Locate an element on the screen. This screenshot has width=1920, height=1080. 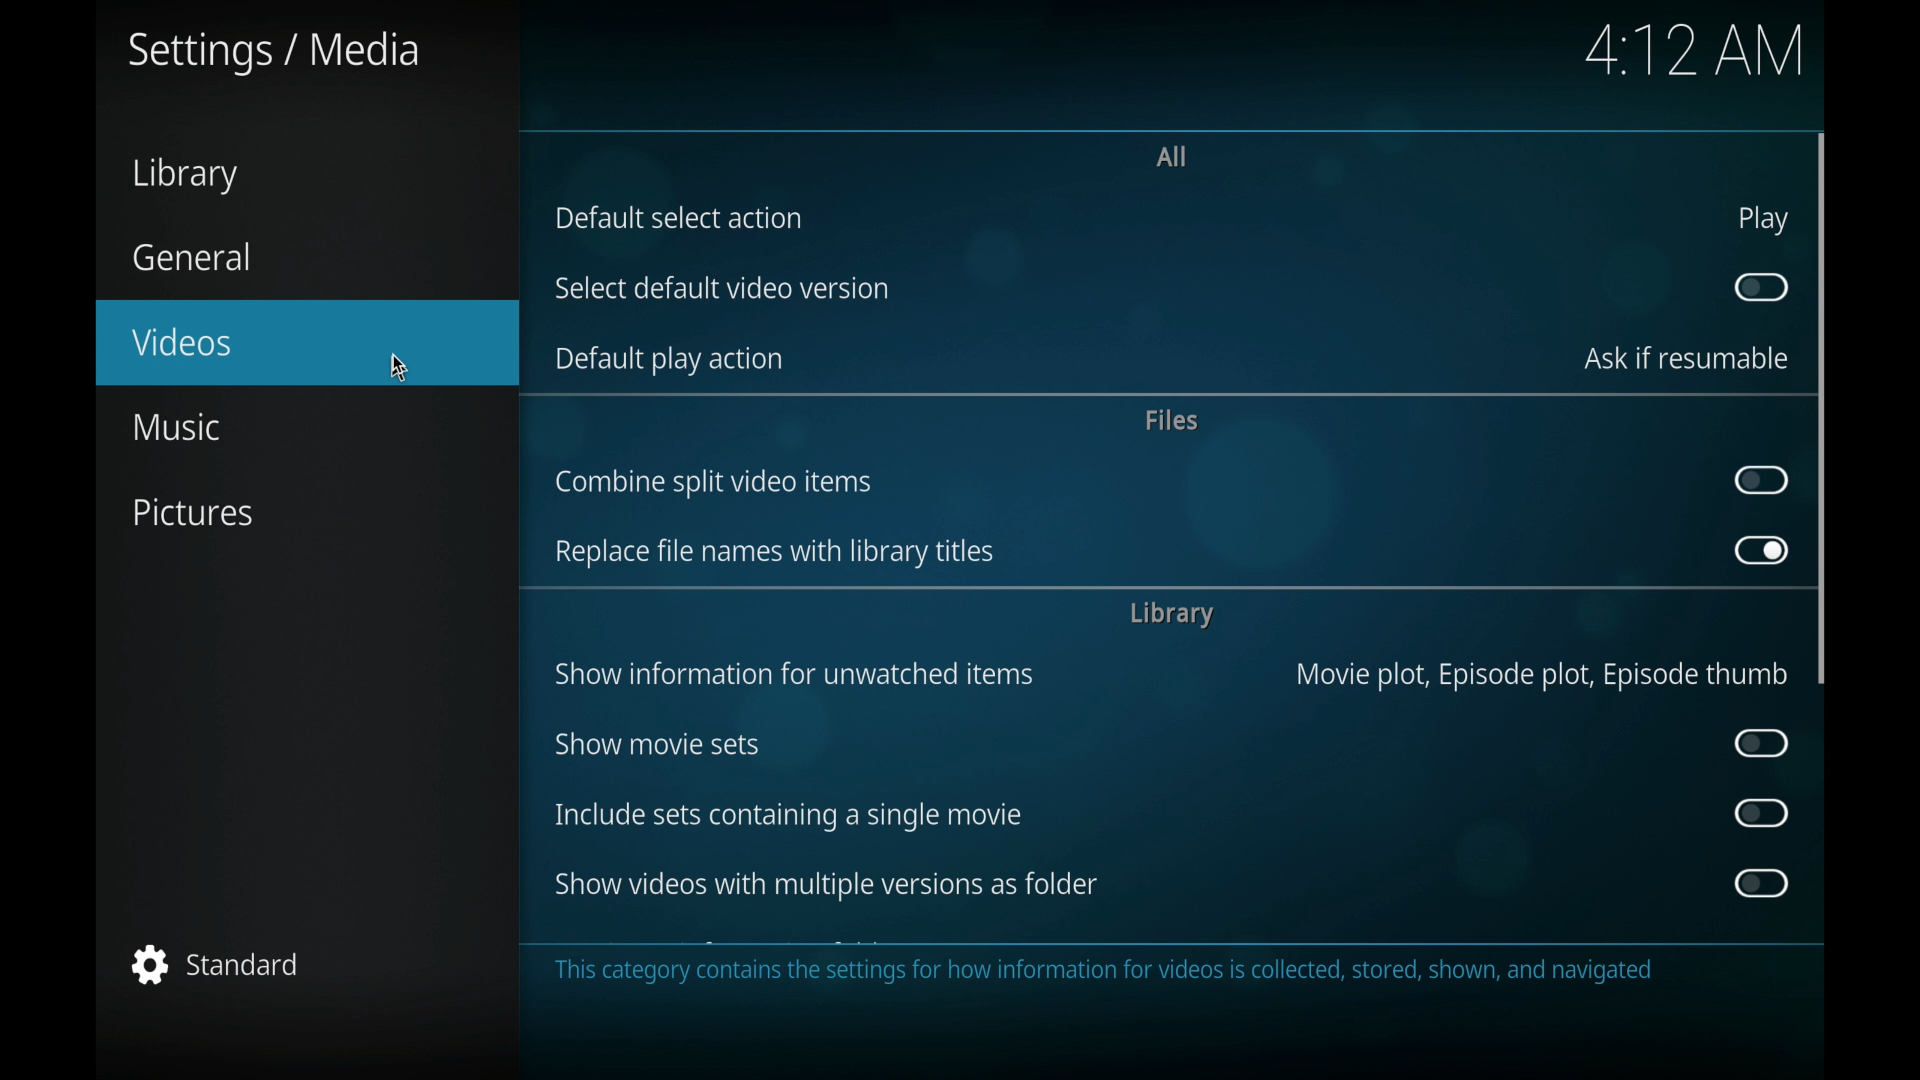
files is located at coordinates (1168, 418).